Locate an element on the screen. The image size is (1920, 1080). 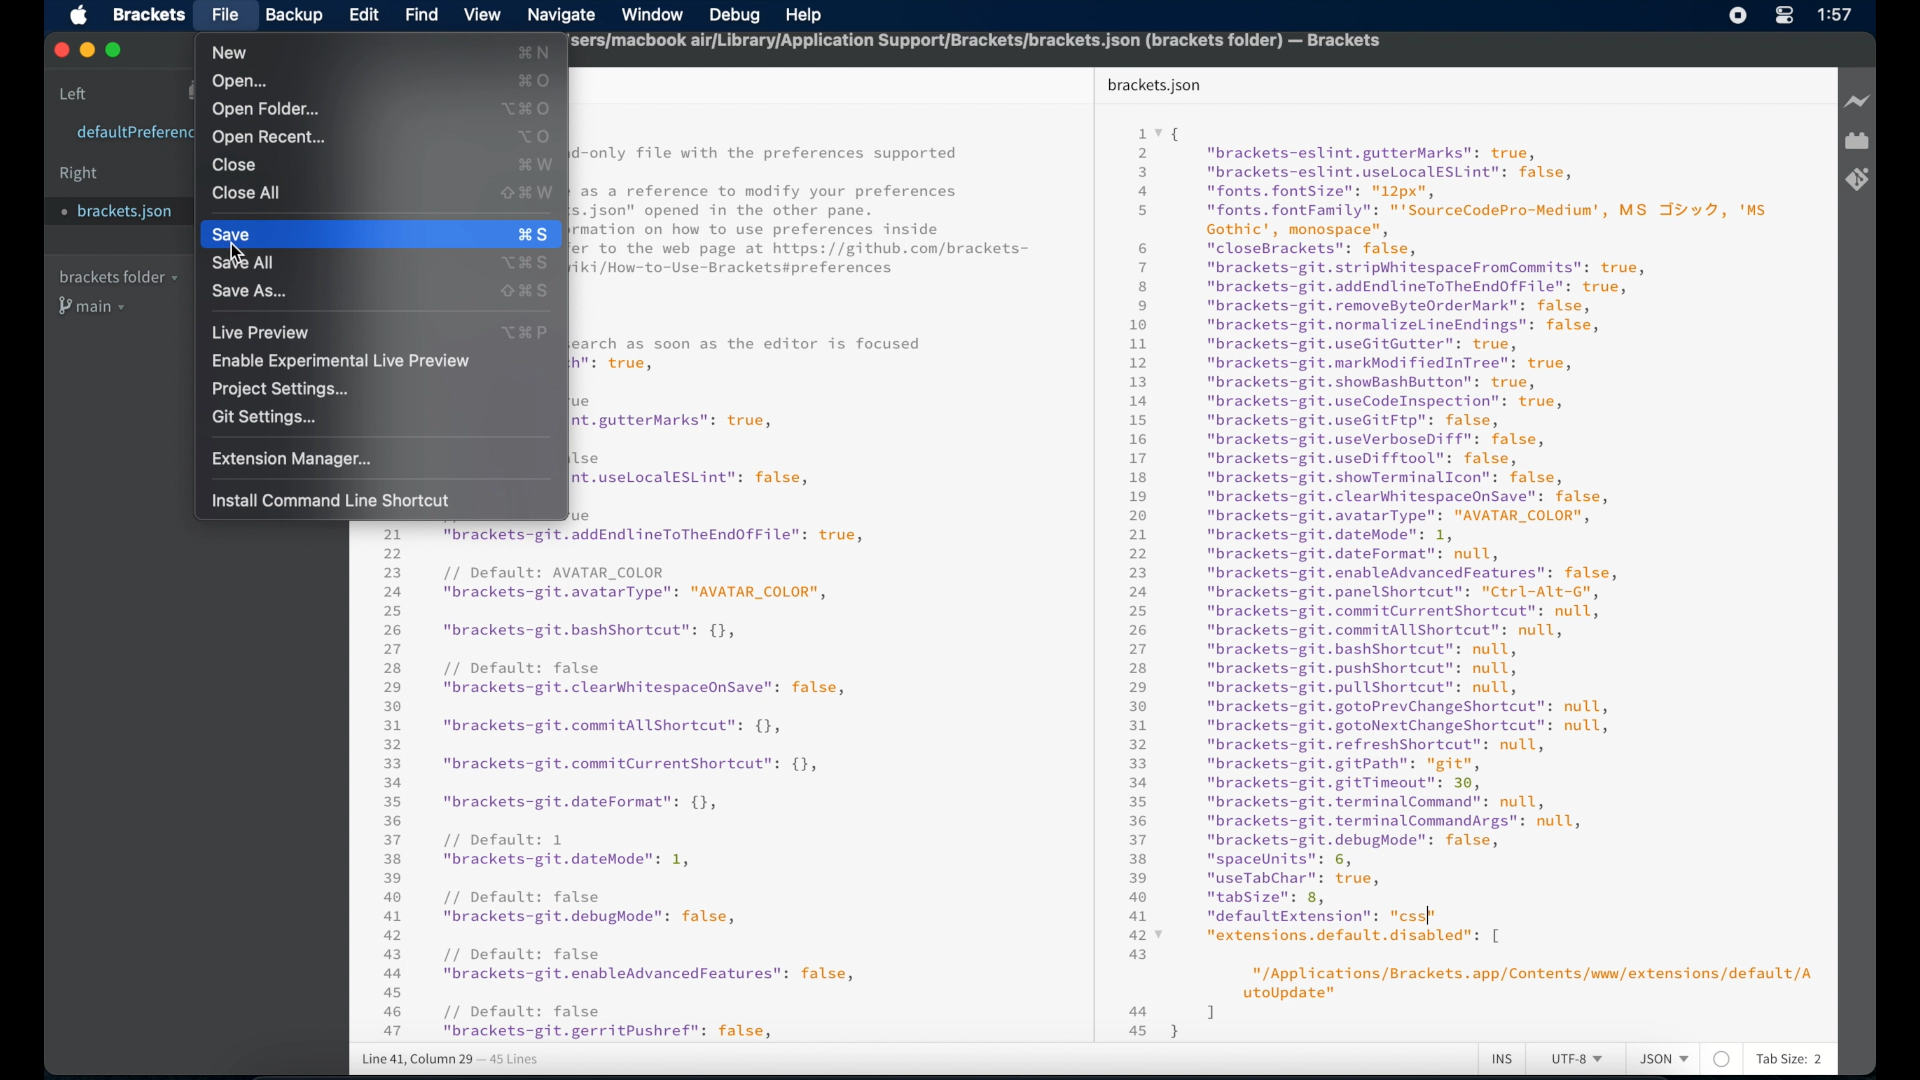
left is located at coordinates (74, 93).